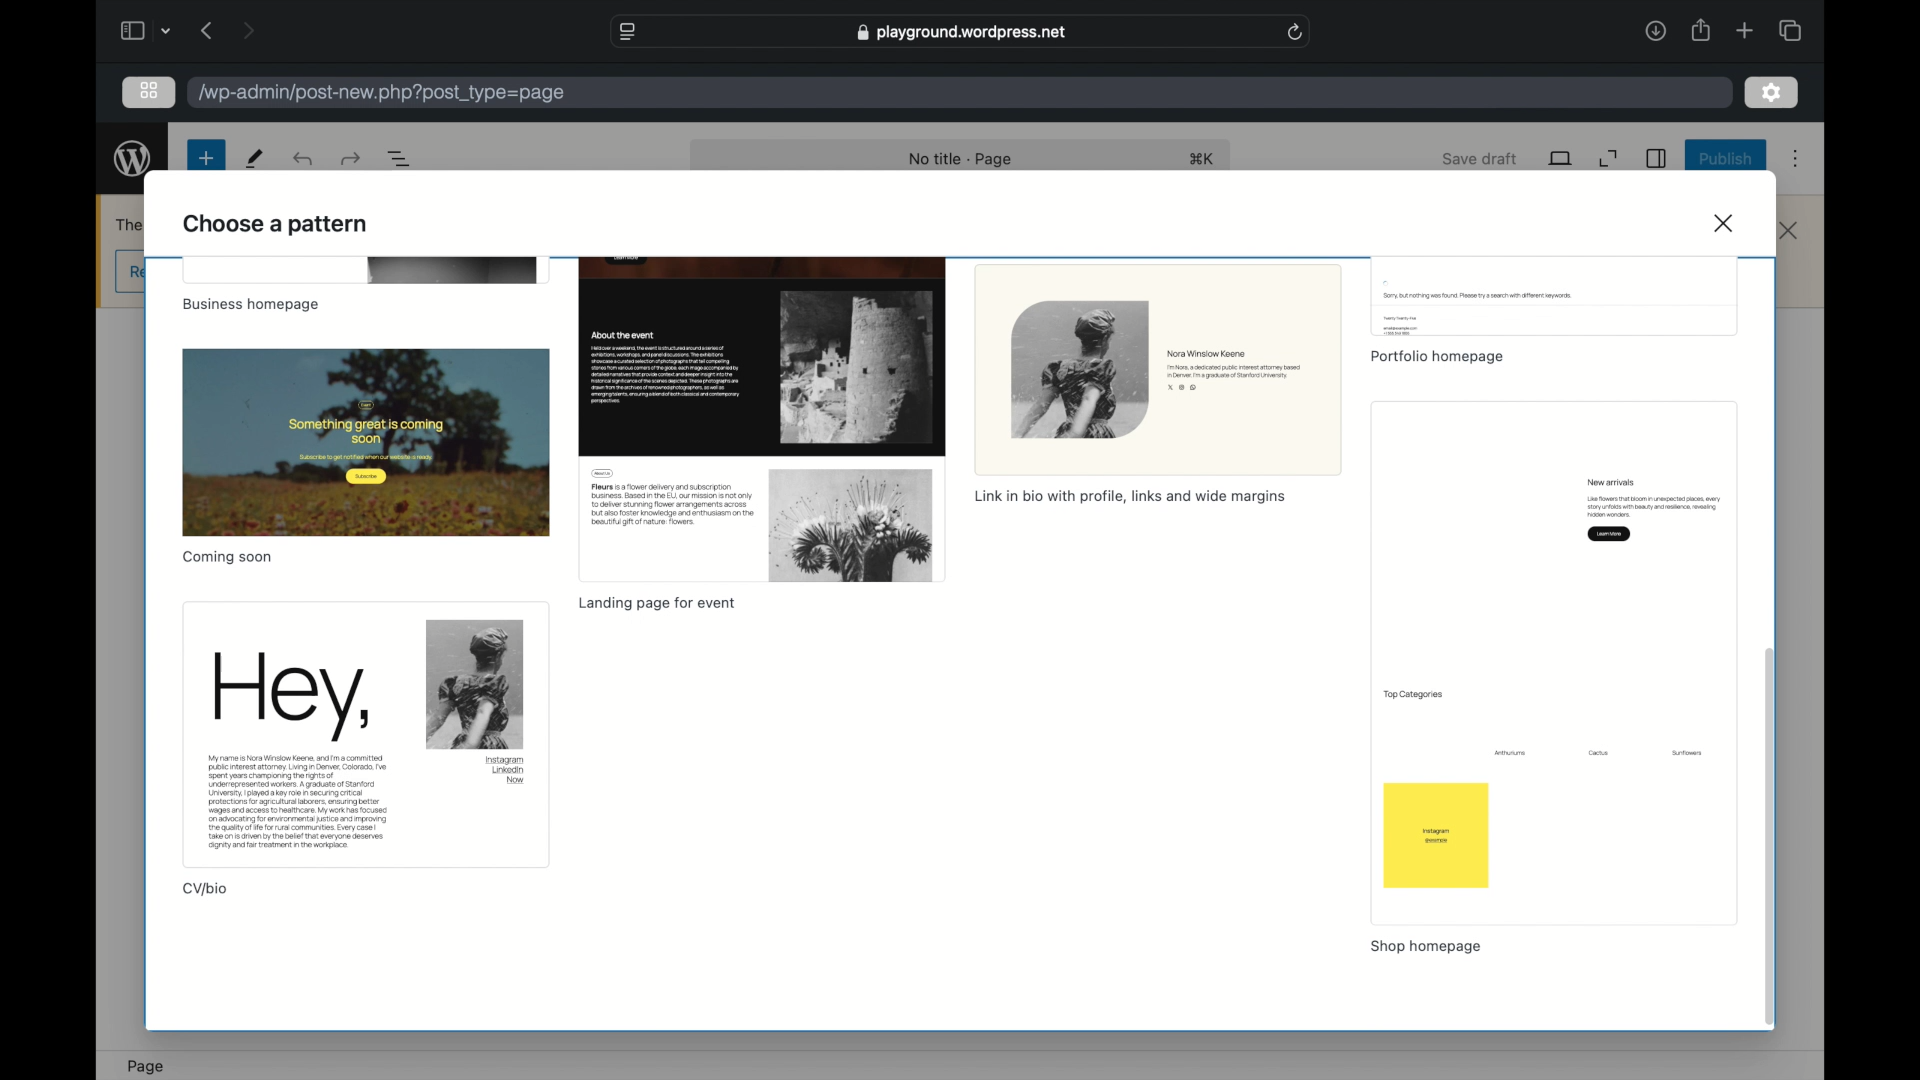  I want to click on publish, so click(1724, 160).